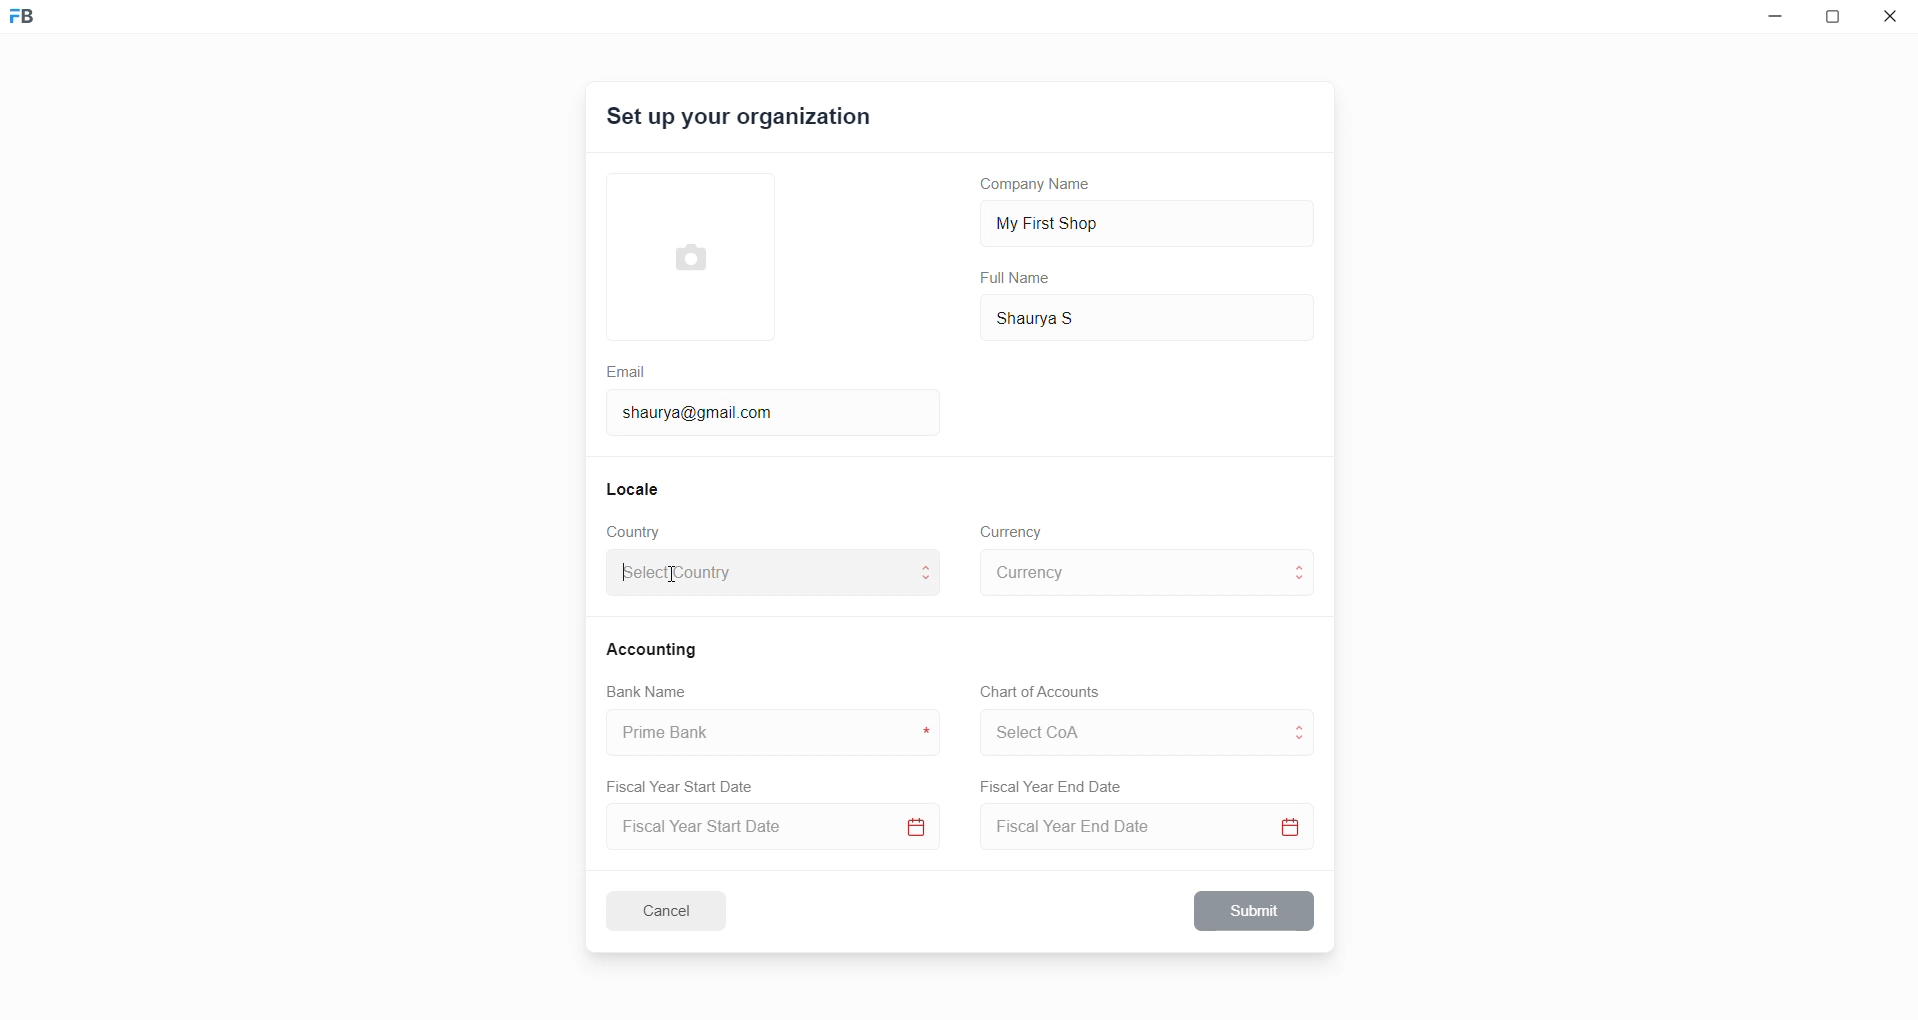 The height and width of the screenshot is (1020, 1918). Describe the element at coordinates (1304, 724) in the screenshot. I see `move to above CoA` at that location.